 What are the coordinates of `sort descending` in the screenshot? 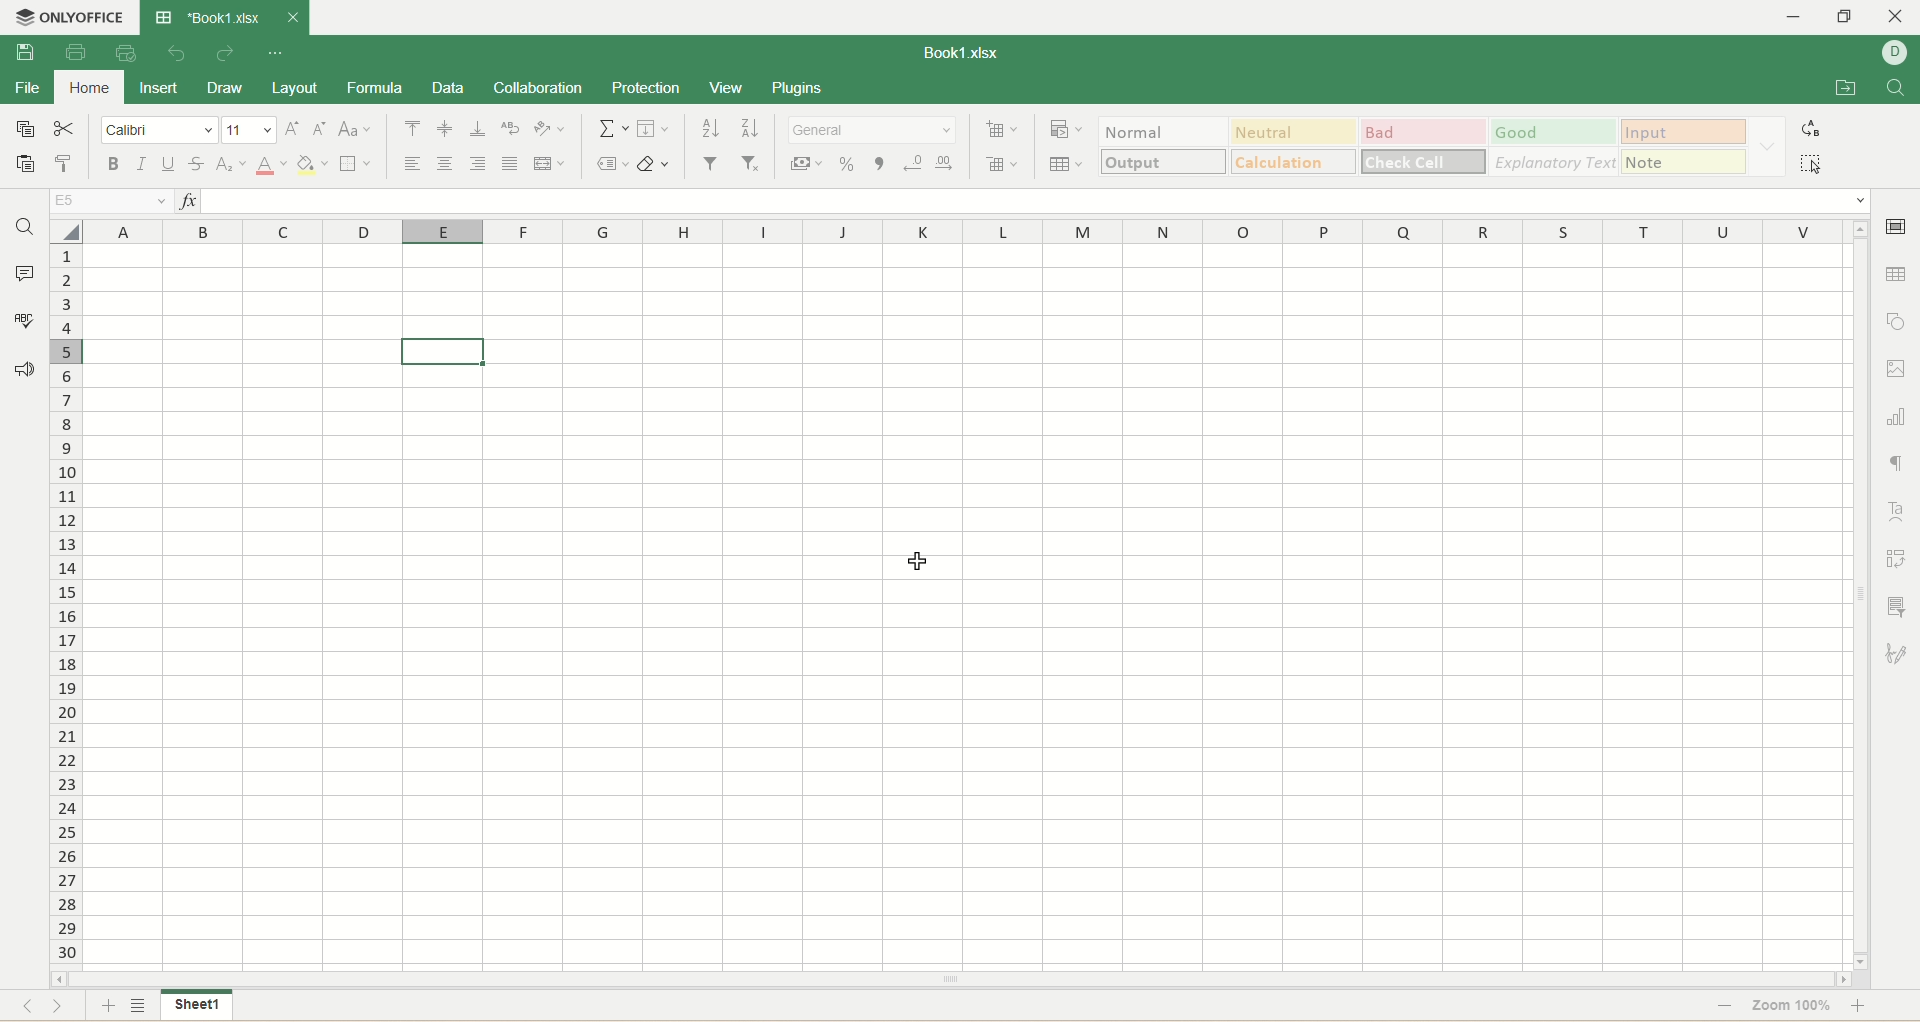 It's located at (750, 129).